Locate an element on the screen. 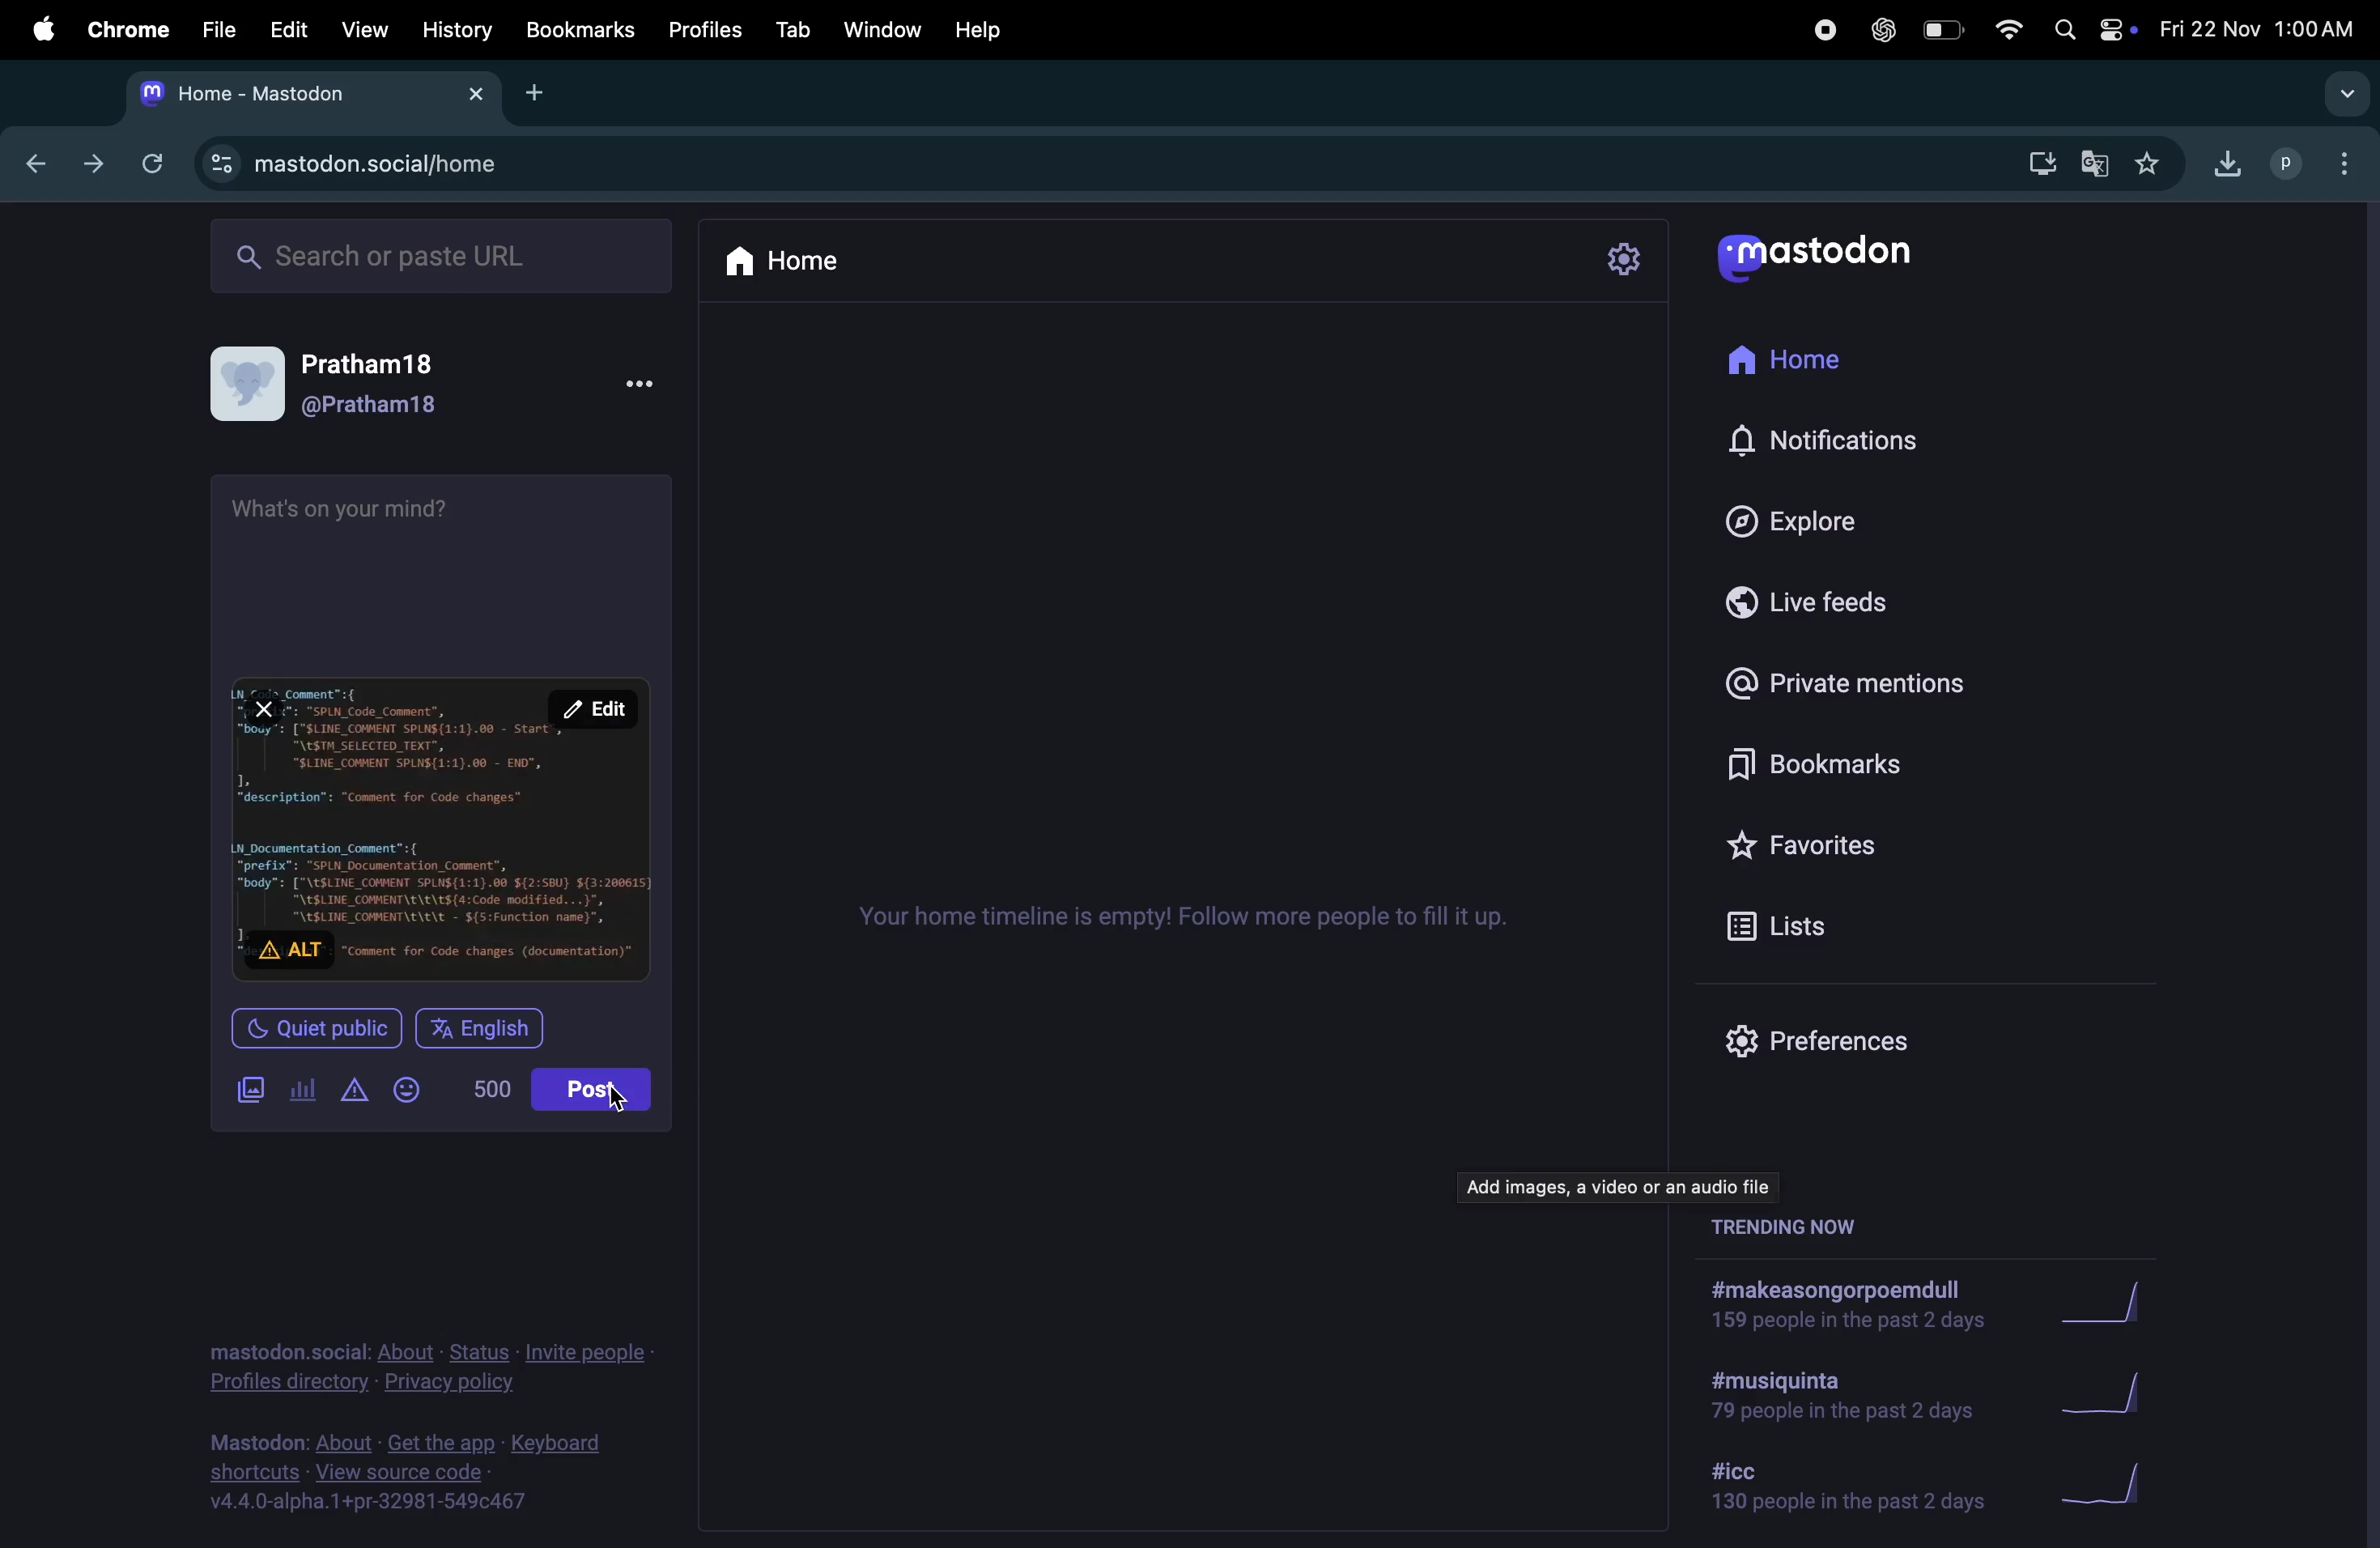  record is located at coordinates (1826, 32).